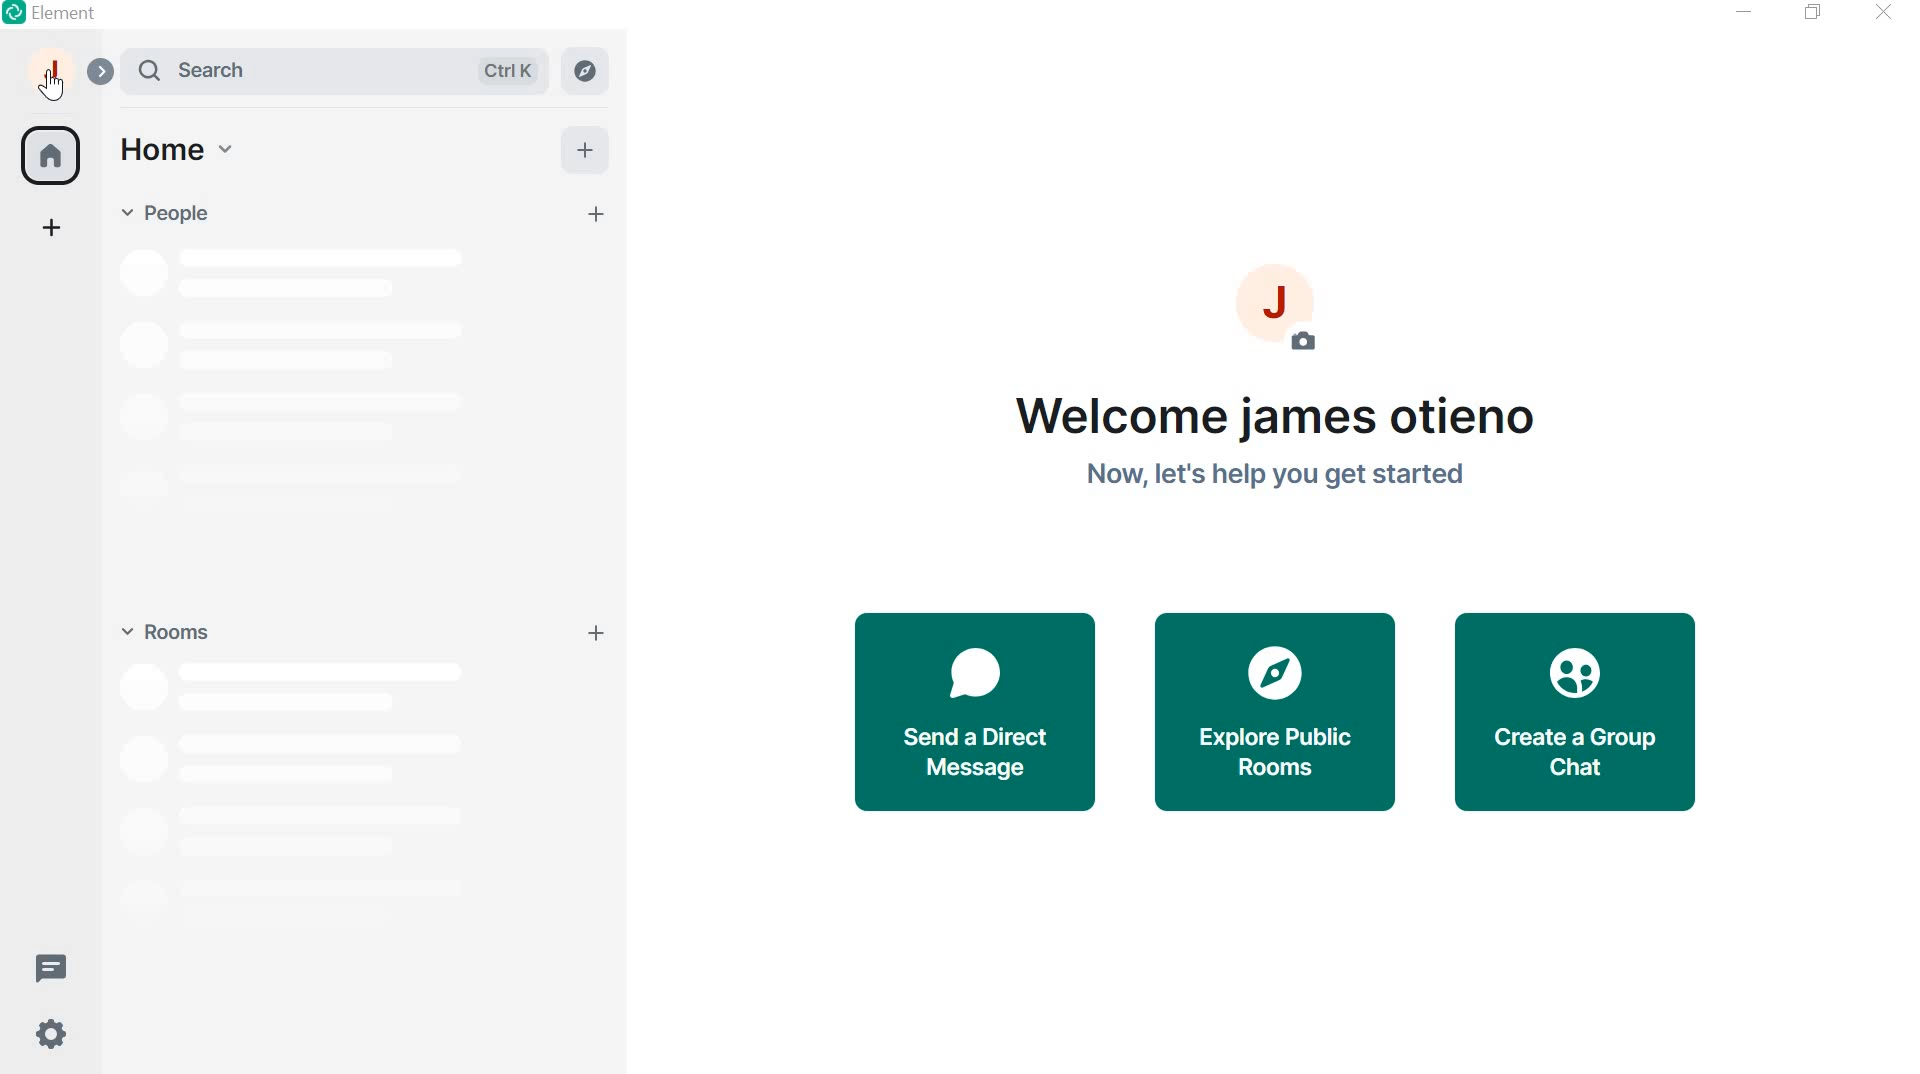  Describe the element at coordinates (104, 70) in the screenshot. I see `EXPAND` at that location.